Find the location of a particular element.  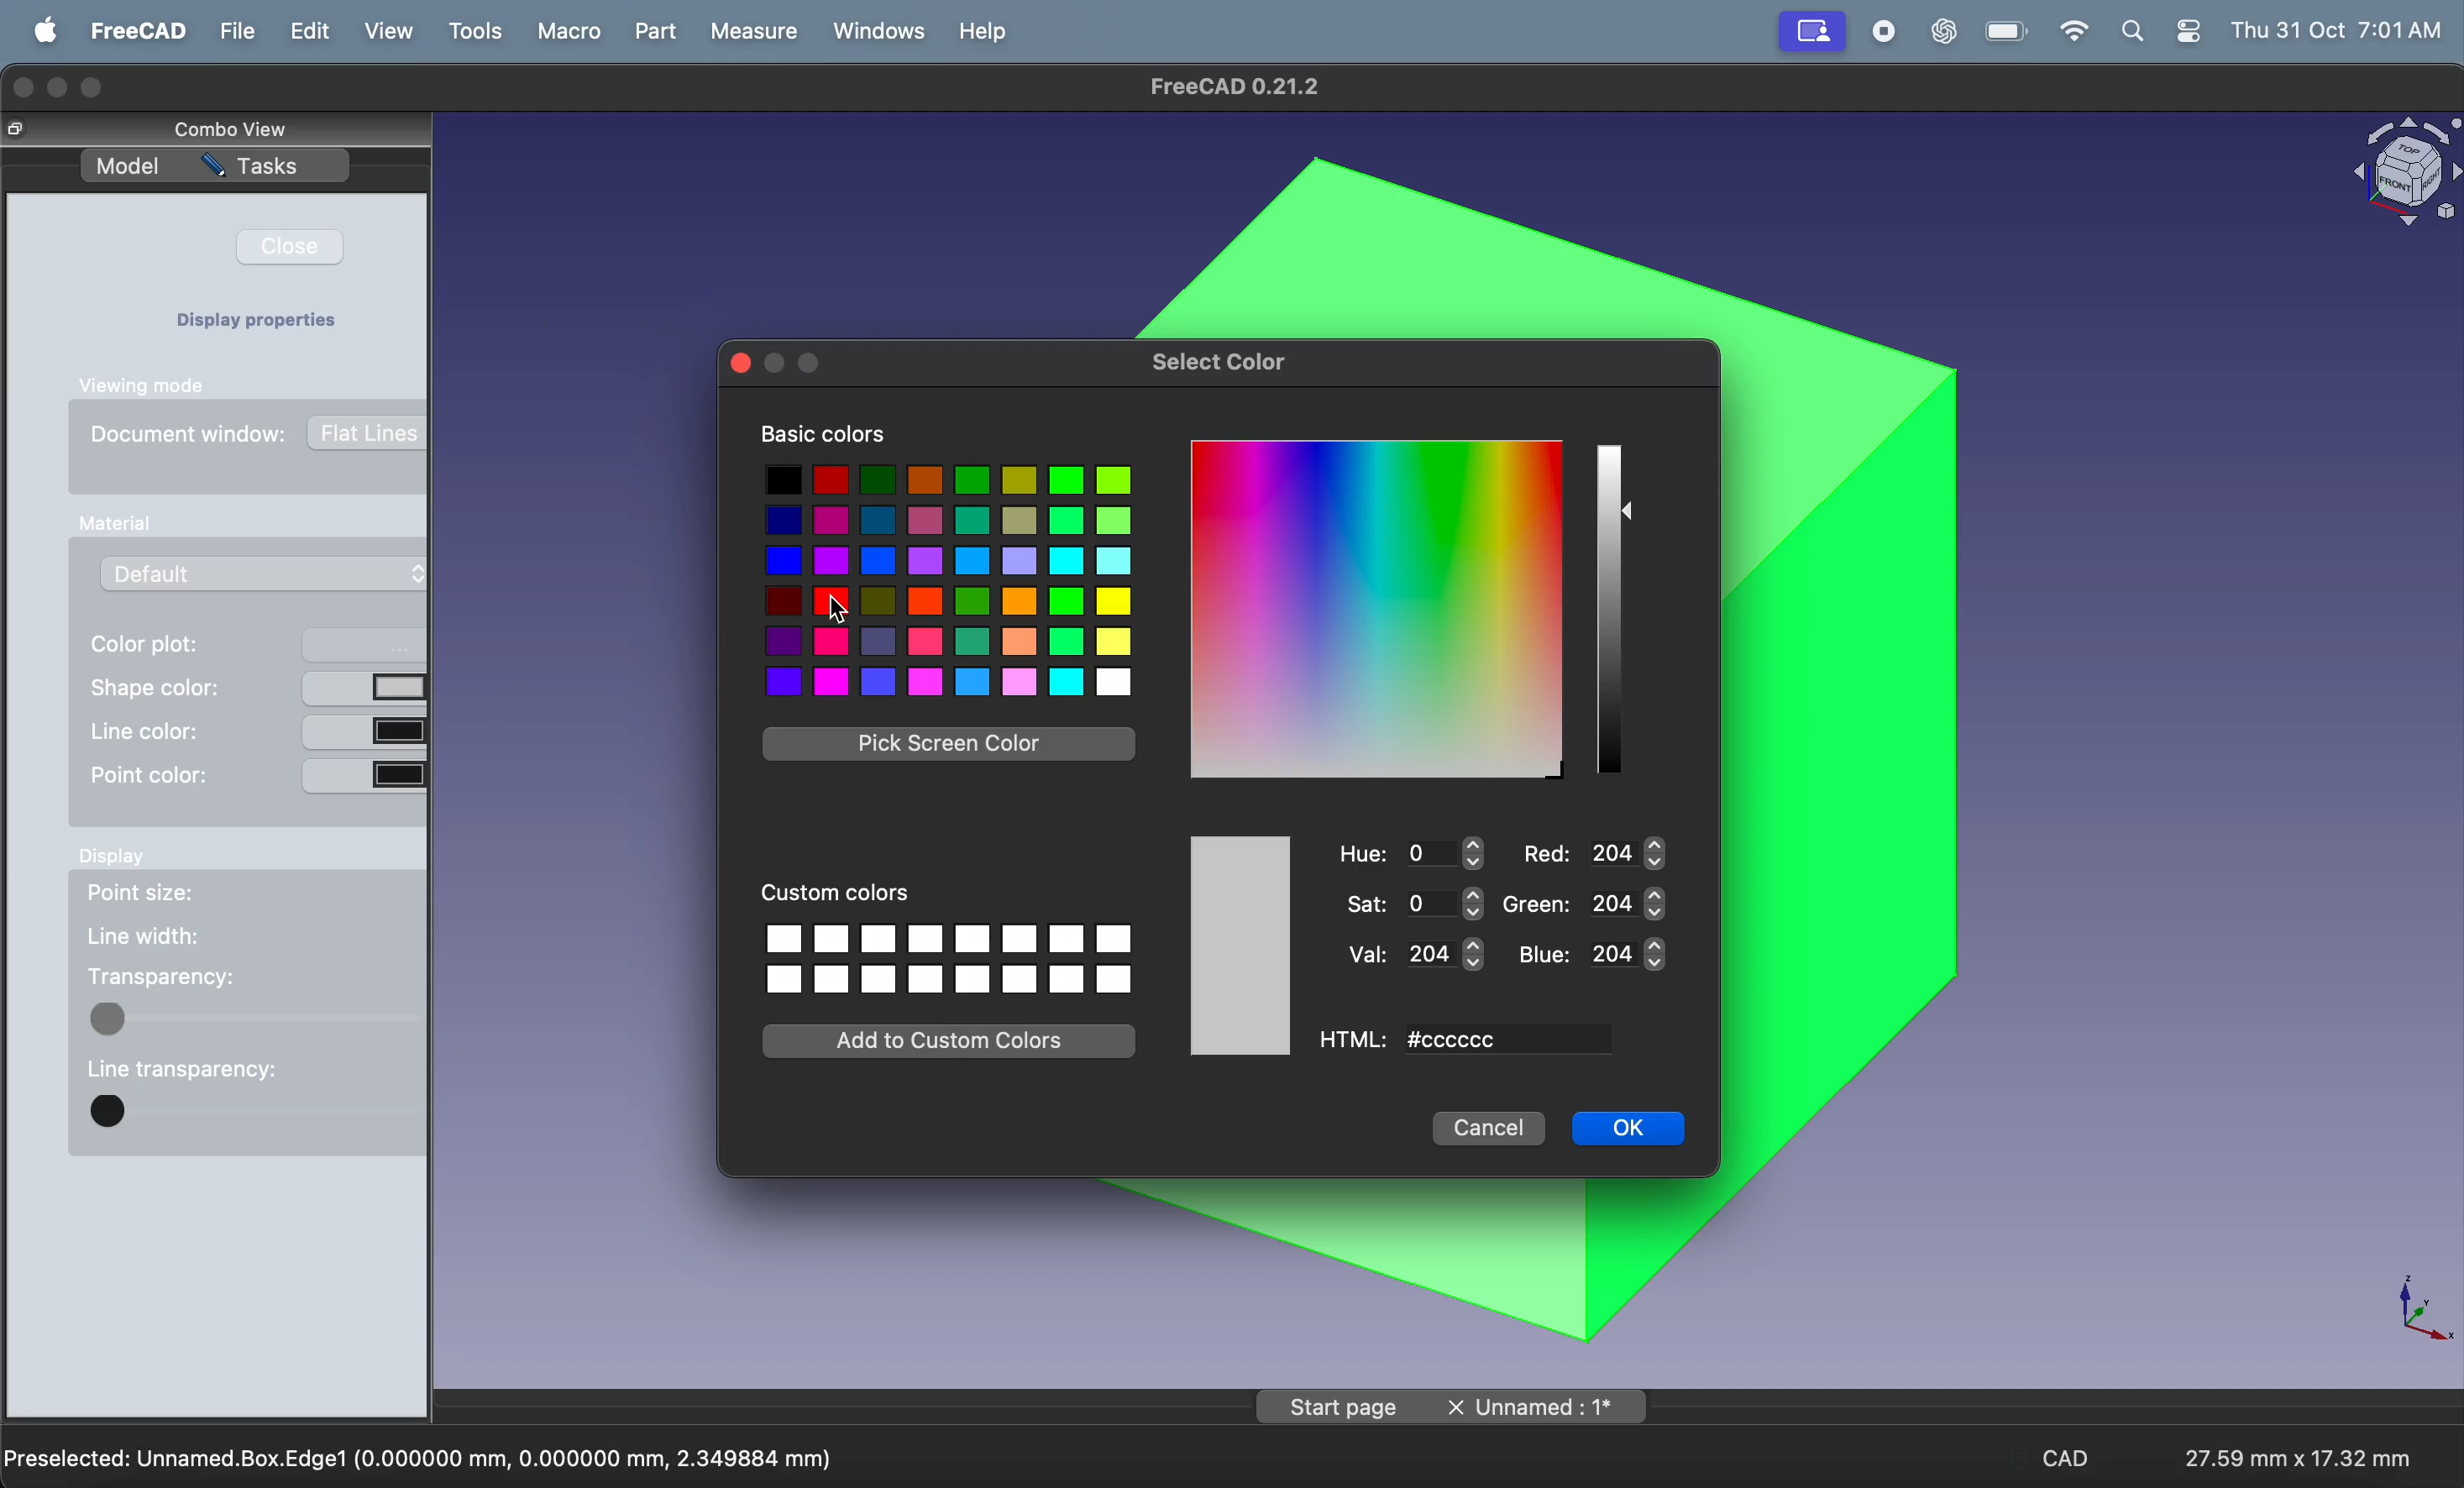

color code is located at coordinates (1530, 1039).